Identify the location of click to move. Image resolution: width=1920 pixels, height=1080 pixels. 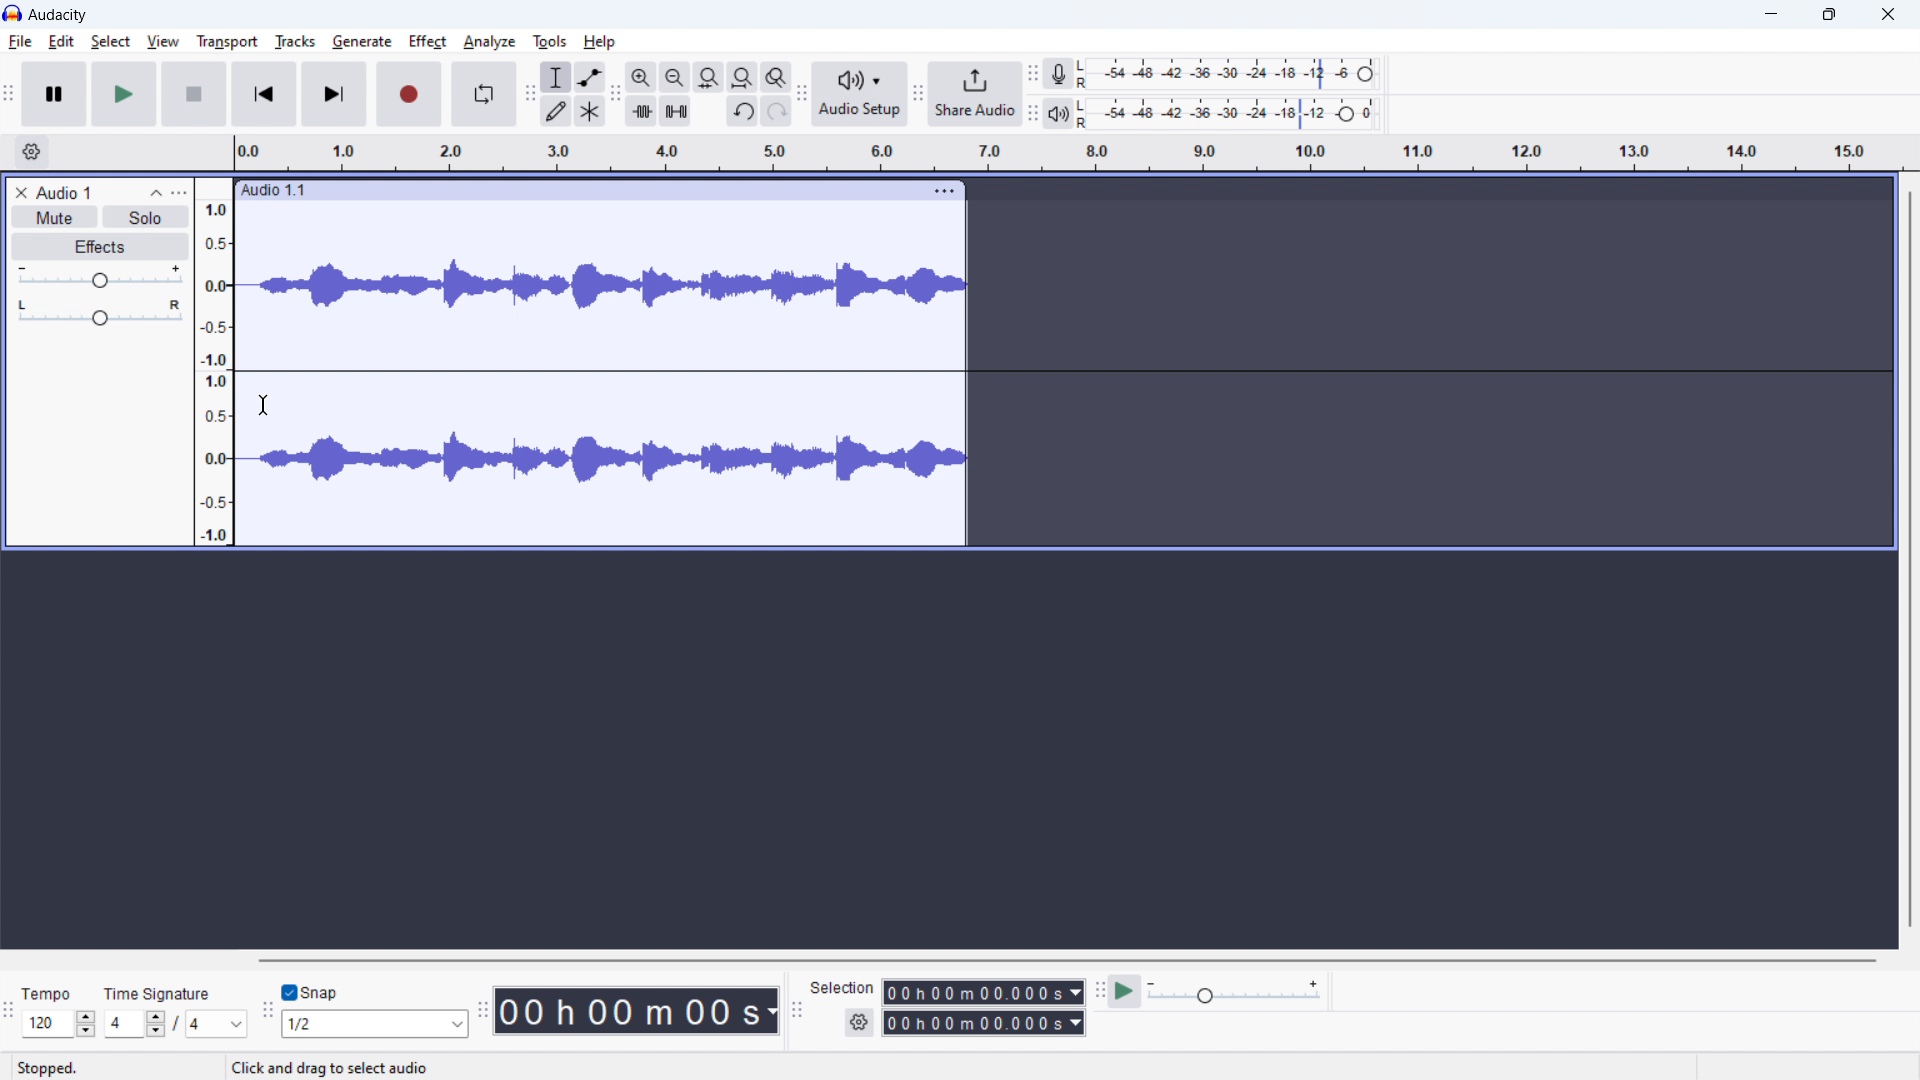
(579, 190).